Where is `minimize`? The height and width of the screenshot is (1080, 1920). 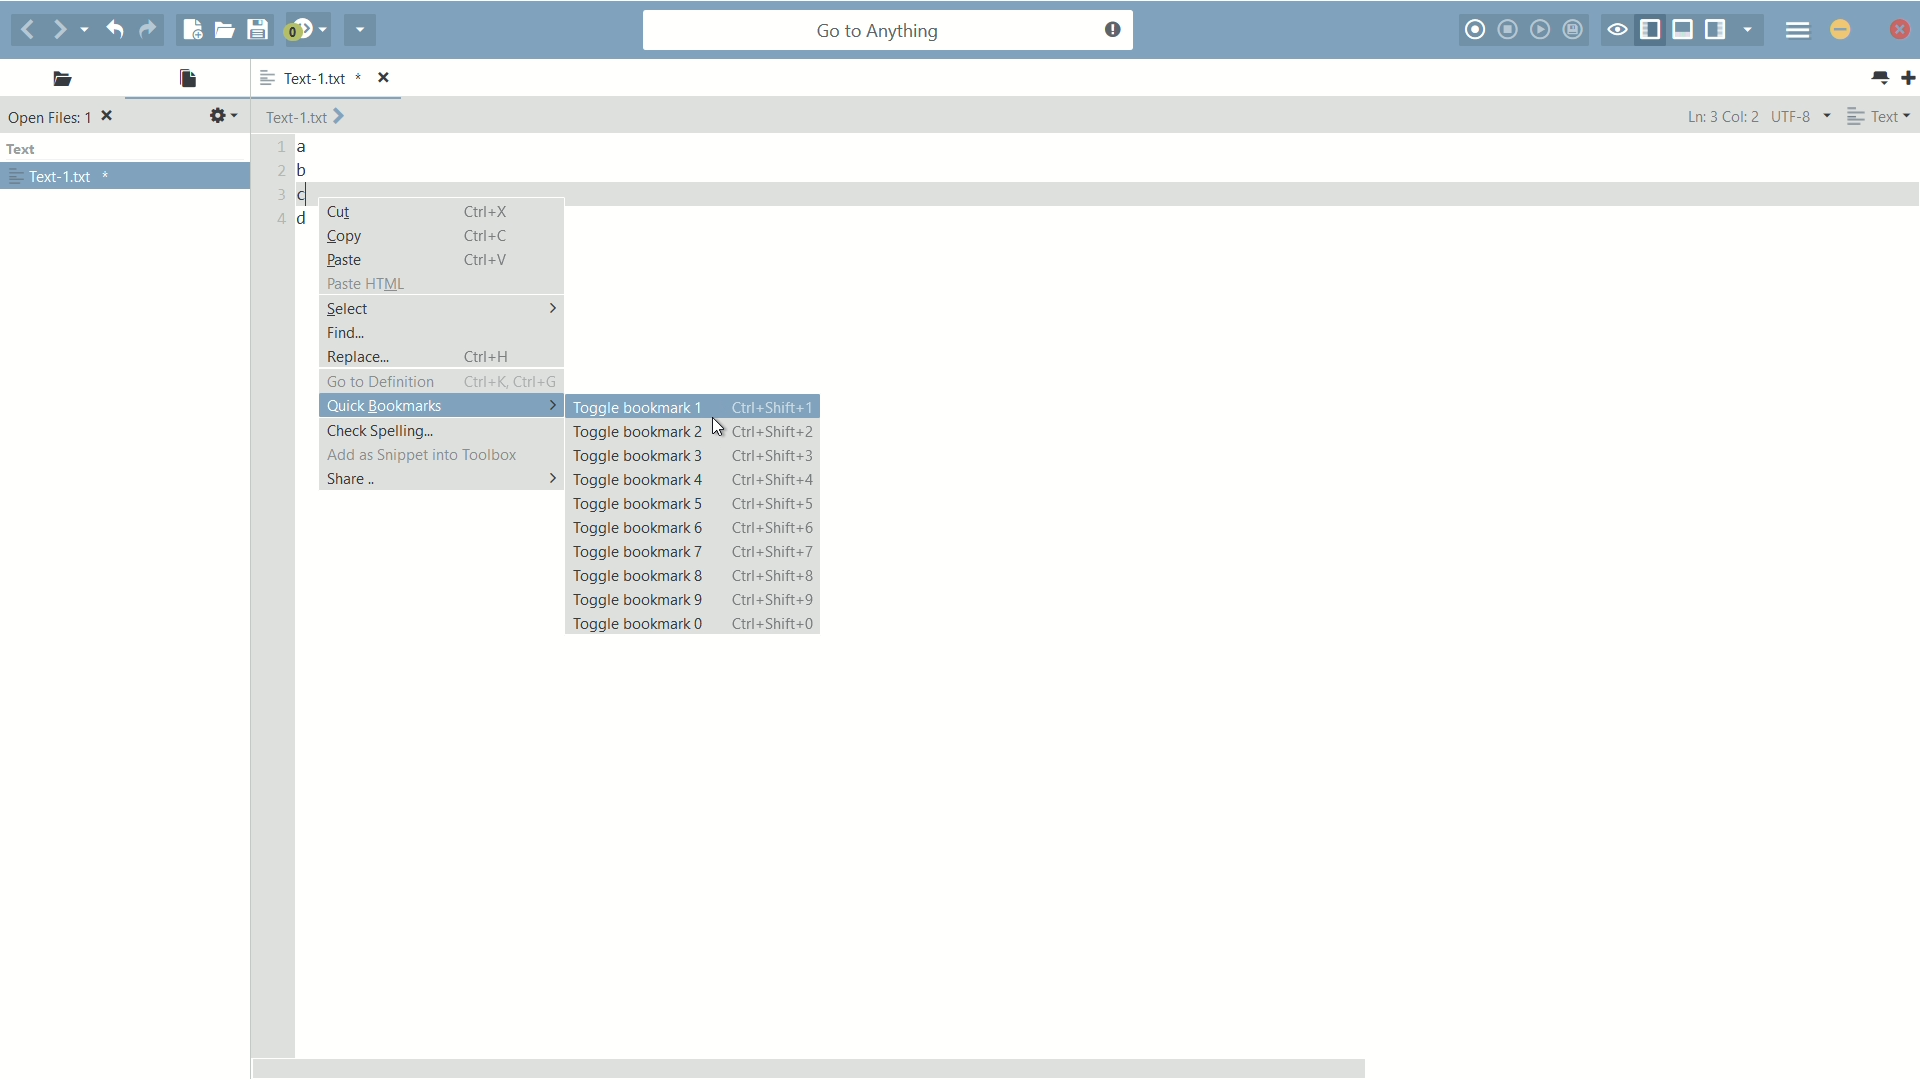 minimize is located at coordinates (1900, 32).